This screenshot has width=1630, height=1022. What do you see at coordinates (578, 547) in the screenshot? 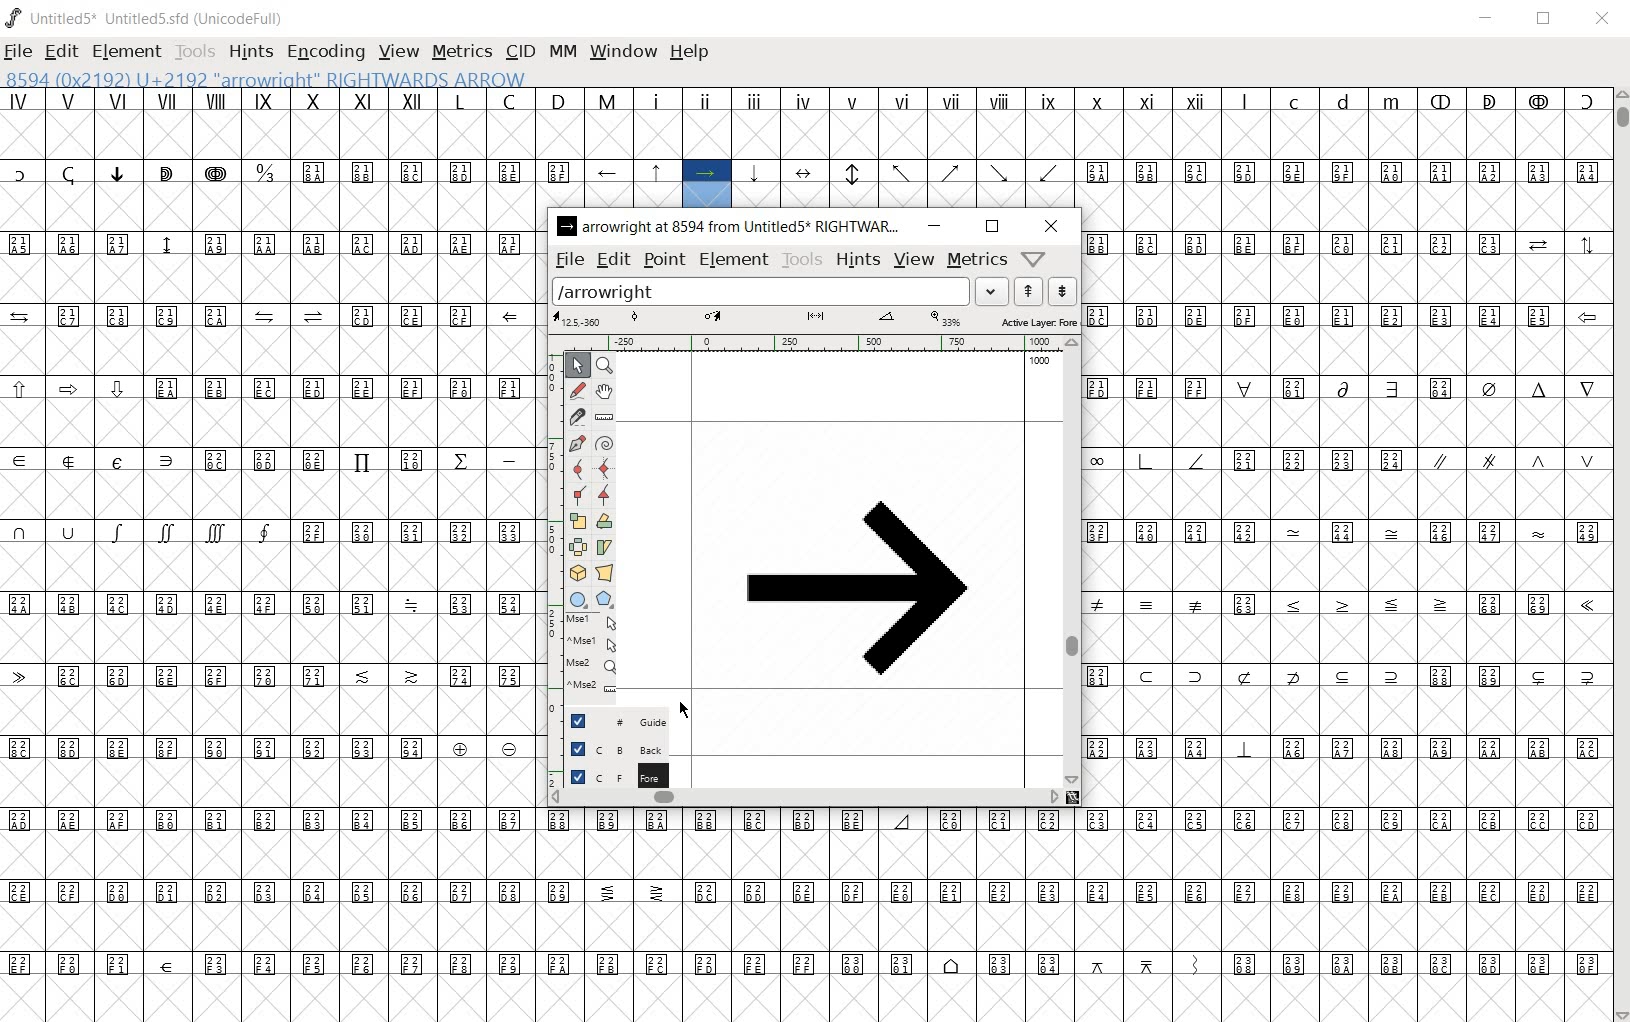
I see `flip the selection` at bounding box center [578, 547].